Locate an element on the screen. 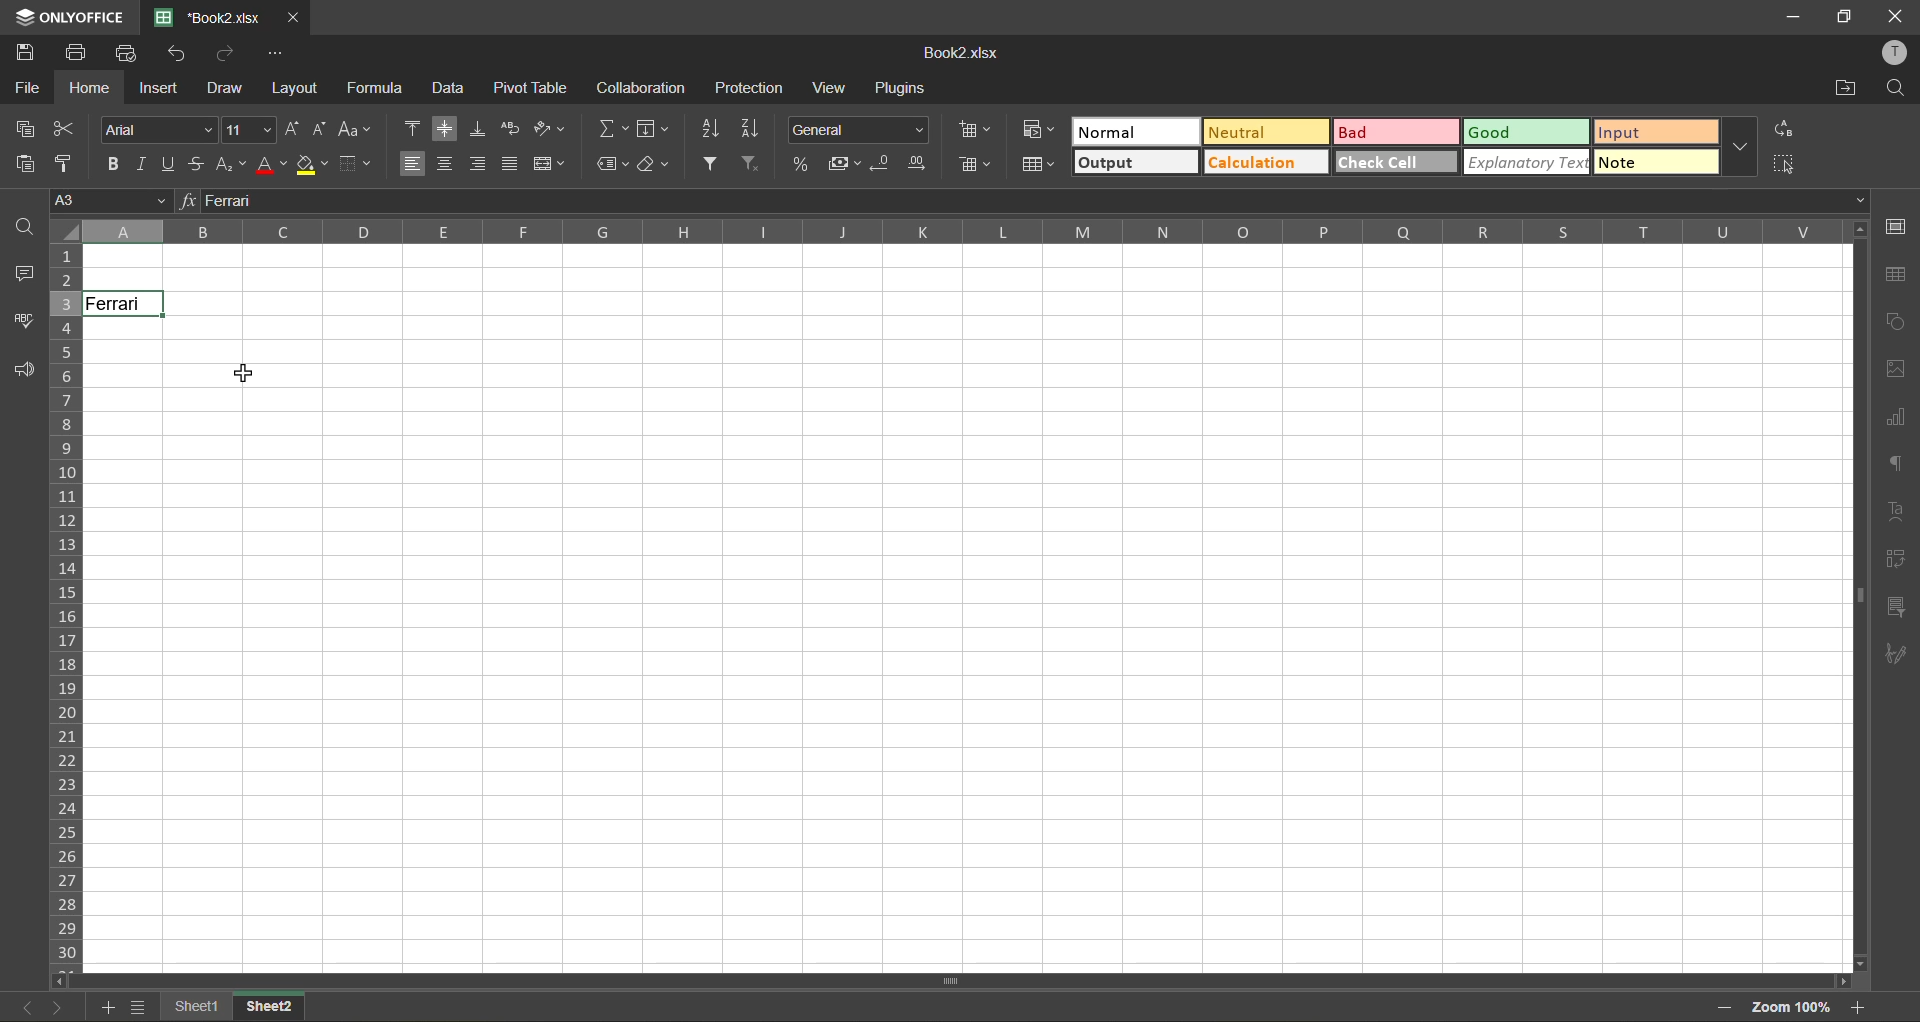 The image size is (1920, 1022). find is located at coordinates (1896, 89).